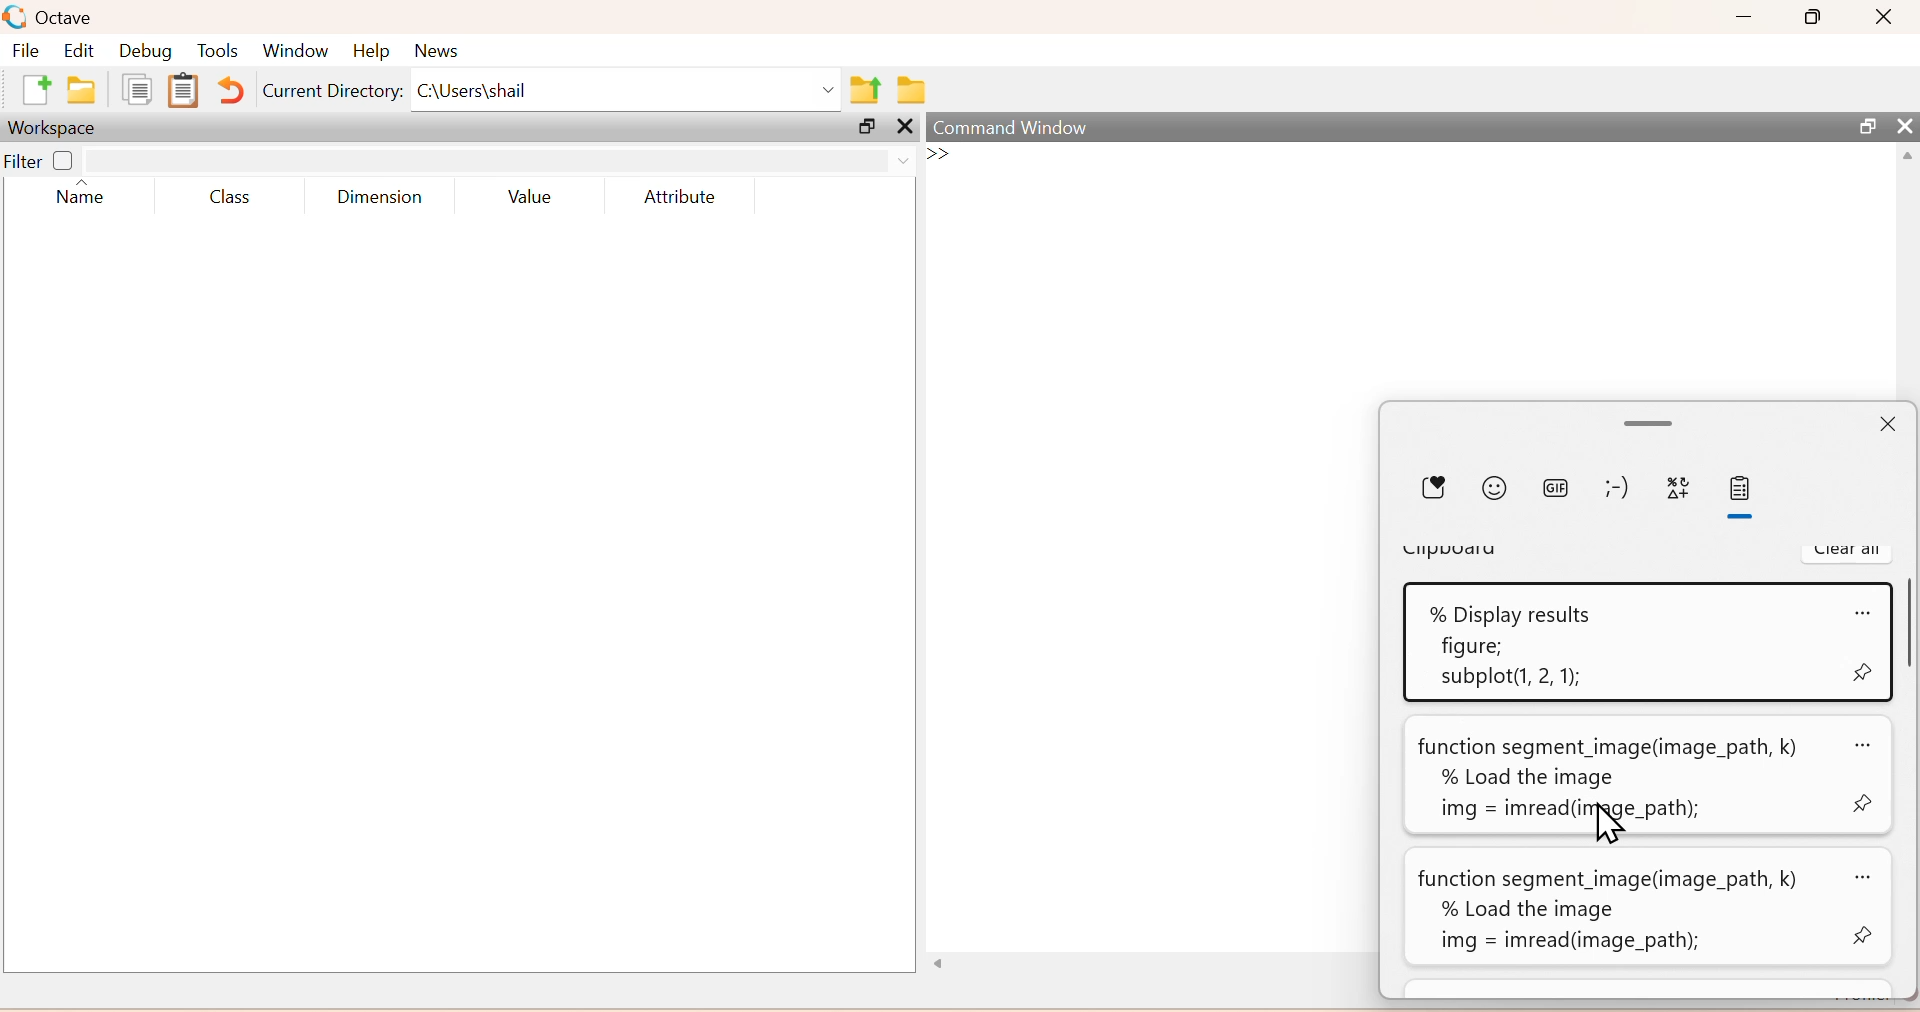 The image size is (1920, 1012). What do you see at coordinates (1883, 17) in the screenshot?
I see `Close` at bounding box center [1883, 17].